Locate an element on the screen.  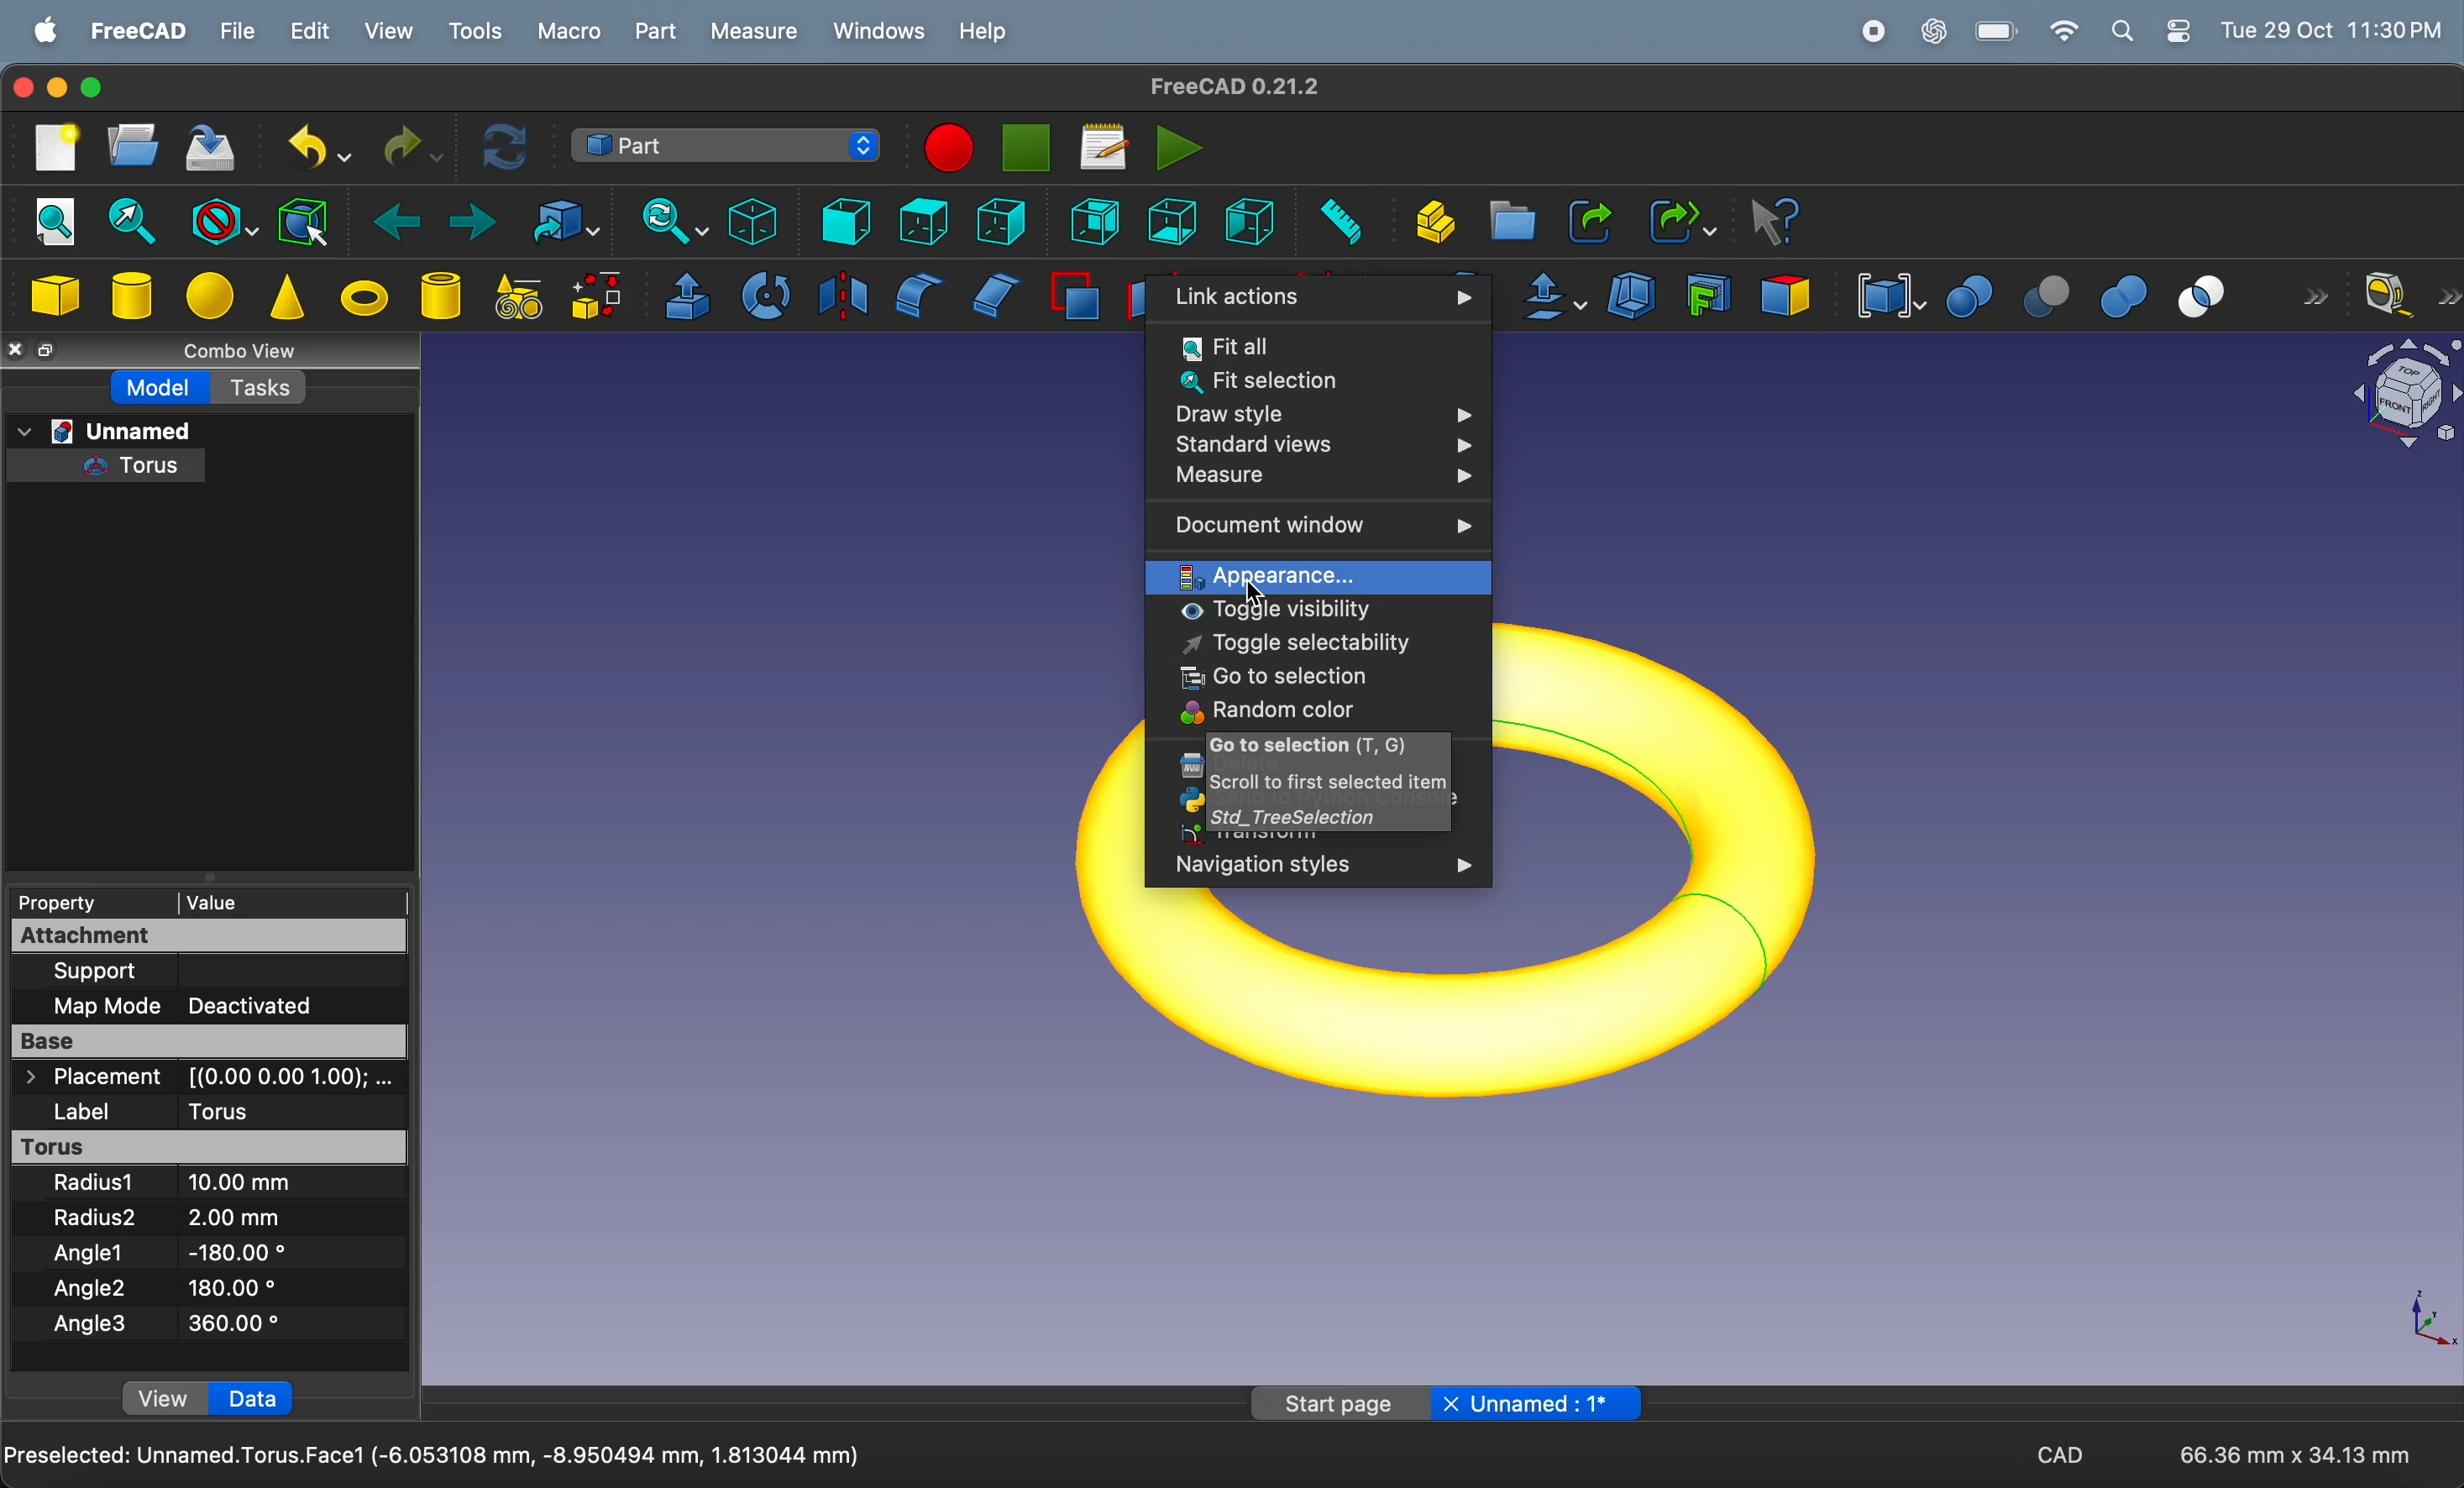
Preselected Unamed is located at coordinates (436, 1457).